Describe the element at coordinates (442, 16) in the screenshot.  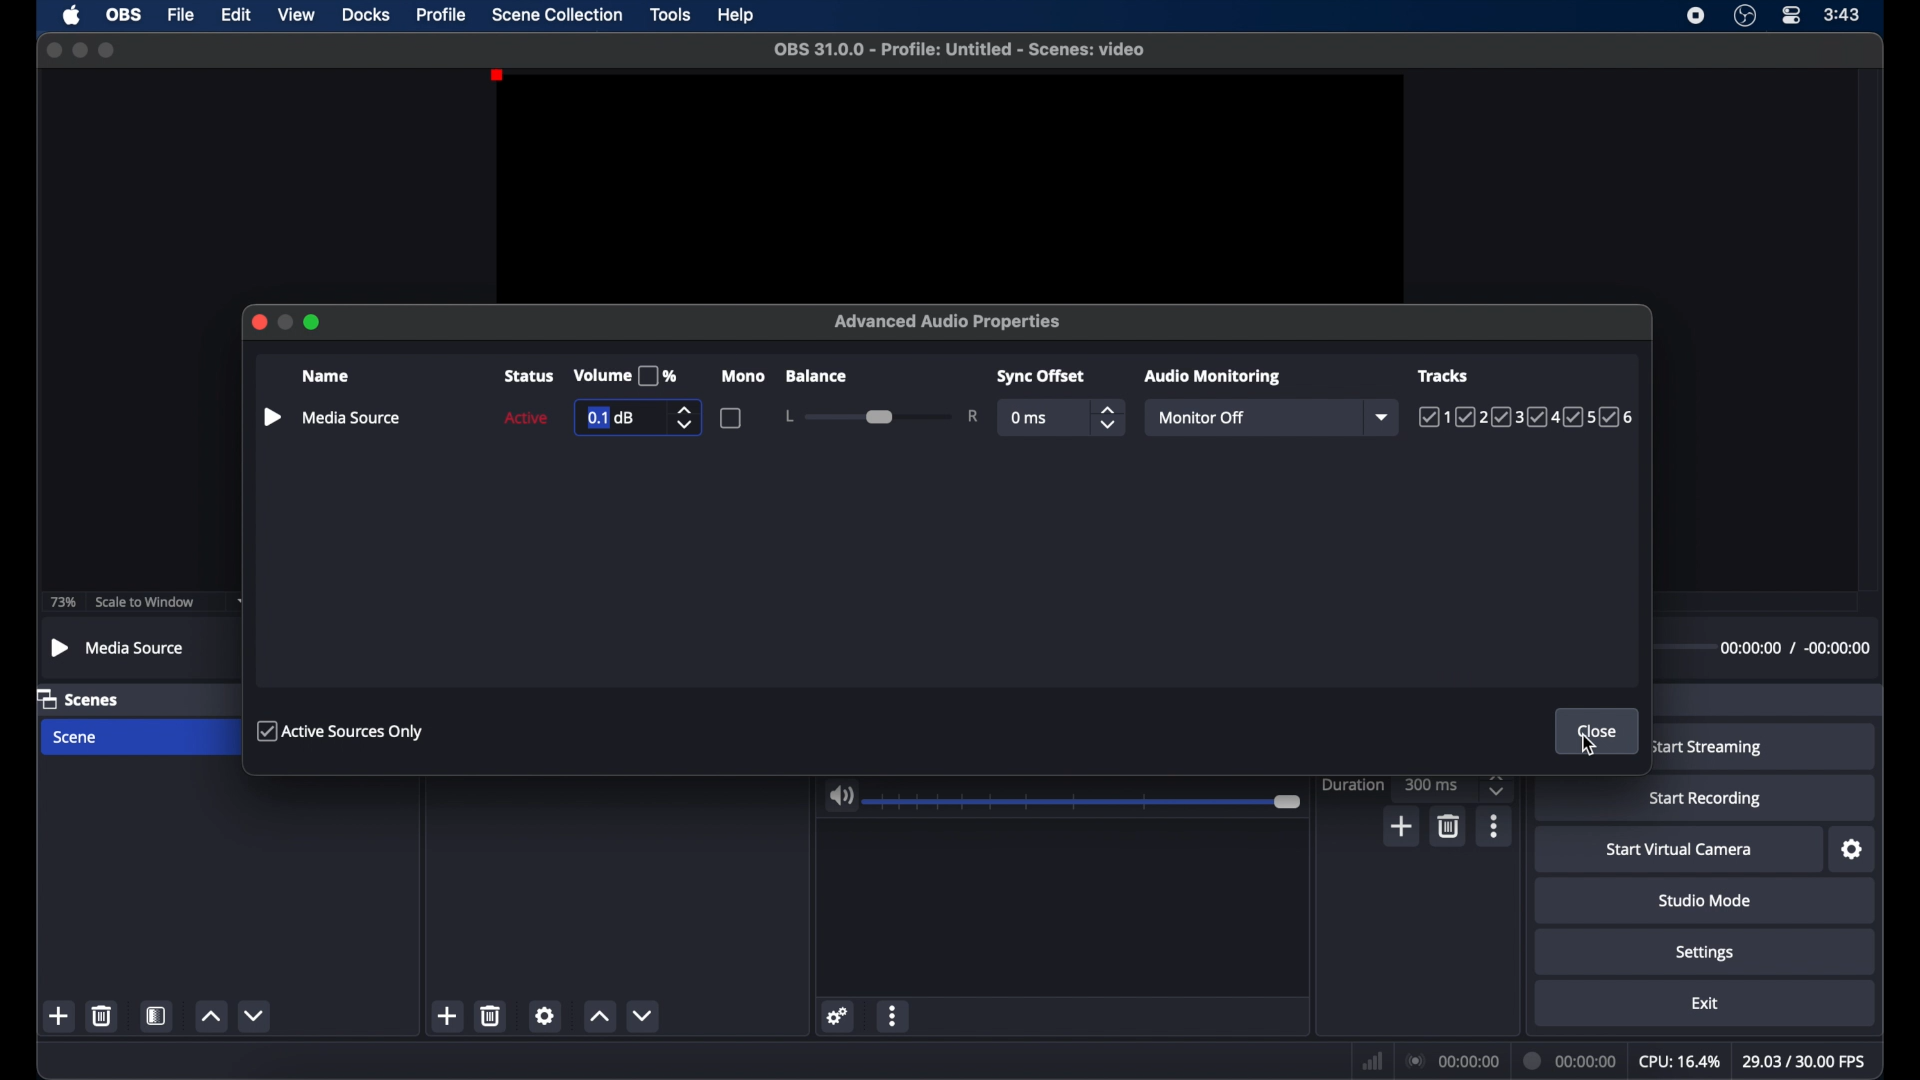
I see `profile` at that location.